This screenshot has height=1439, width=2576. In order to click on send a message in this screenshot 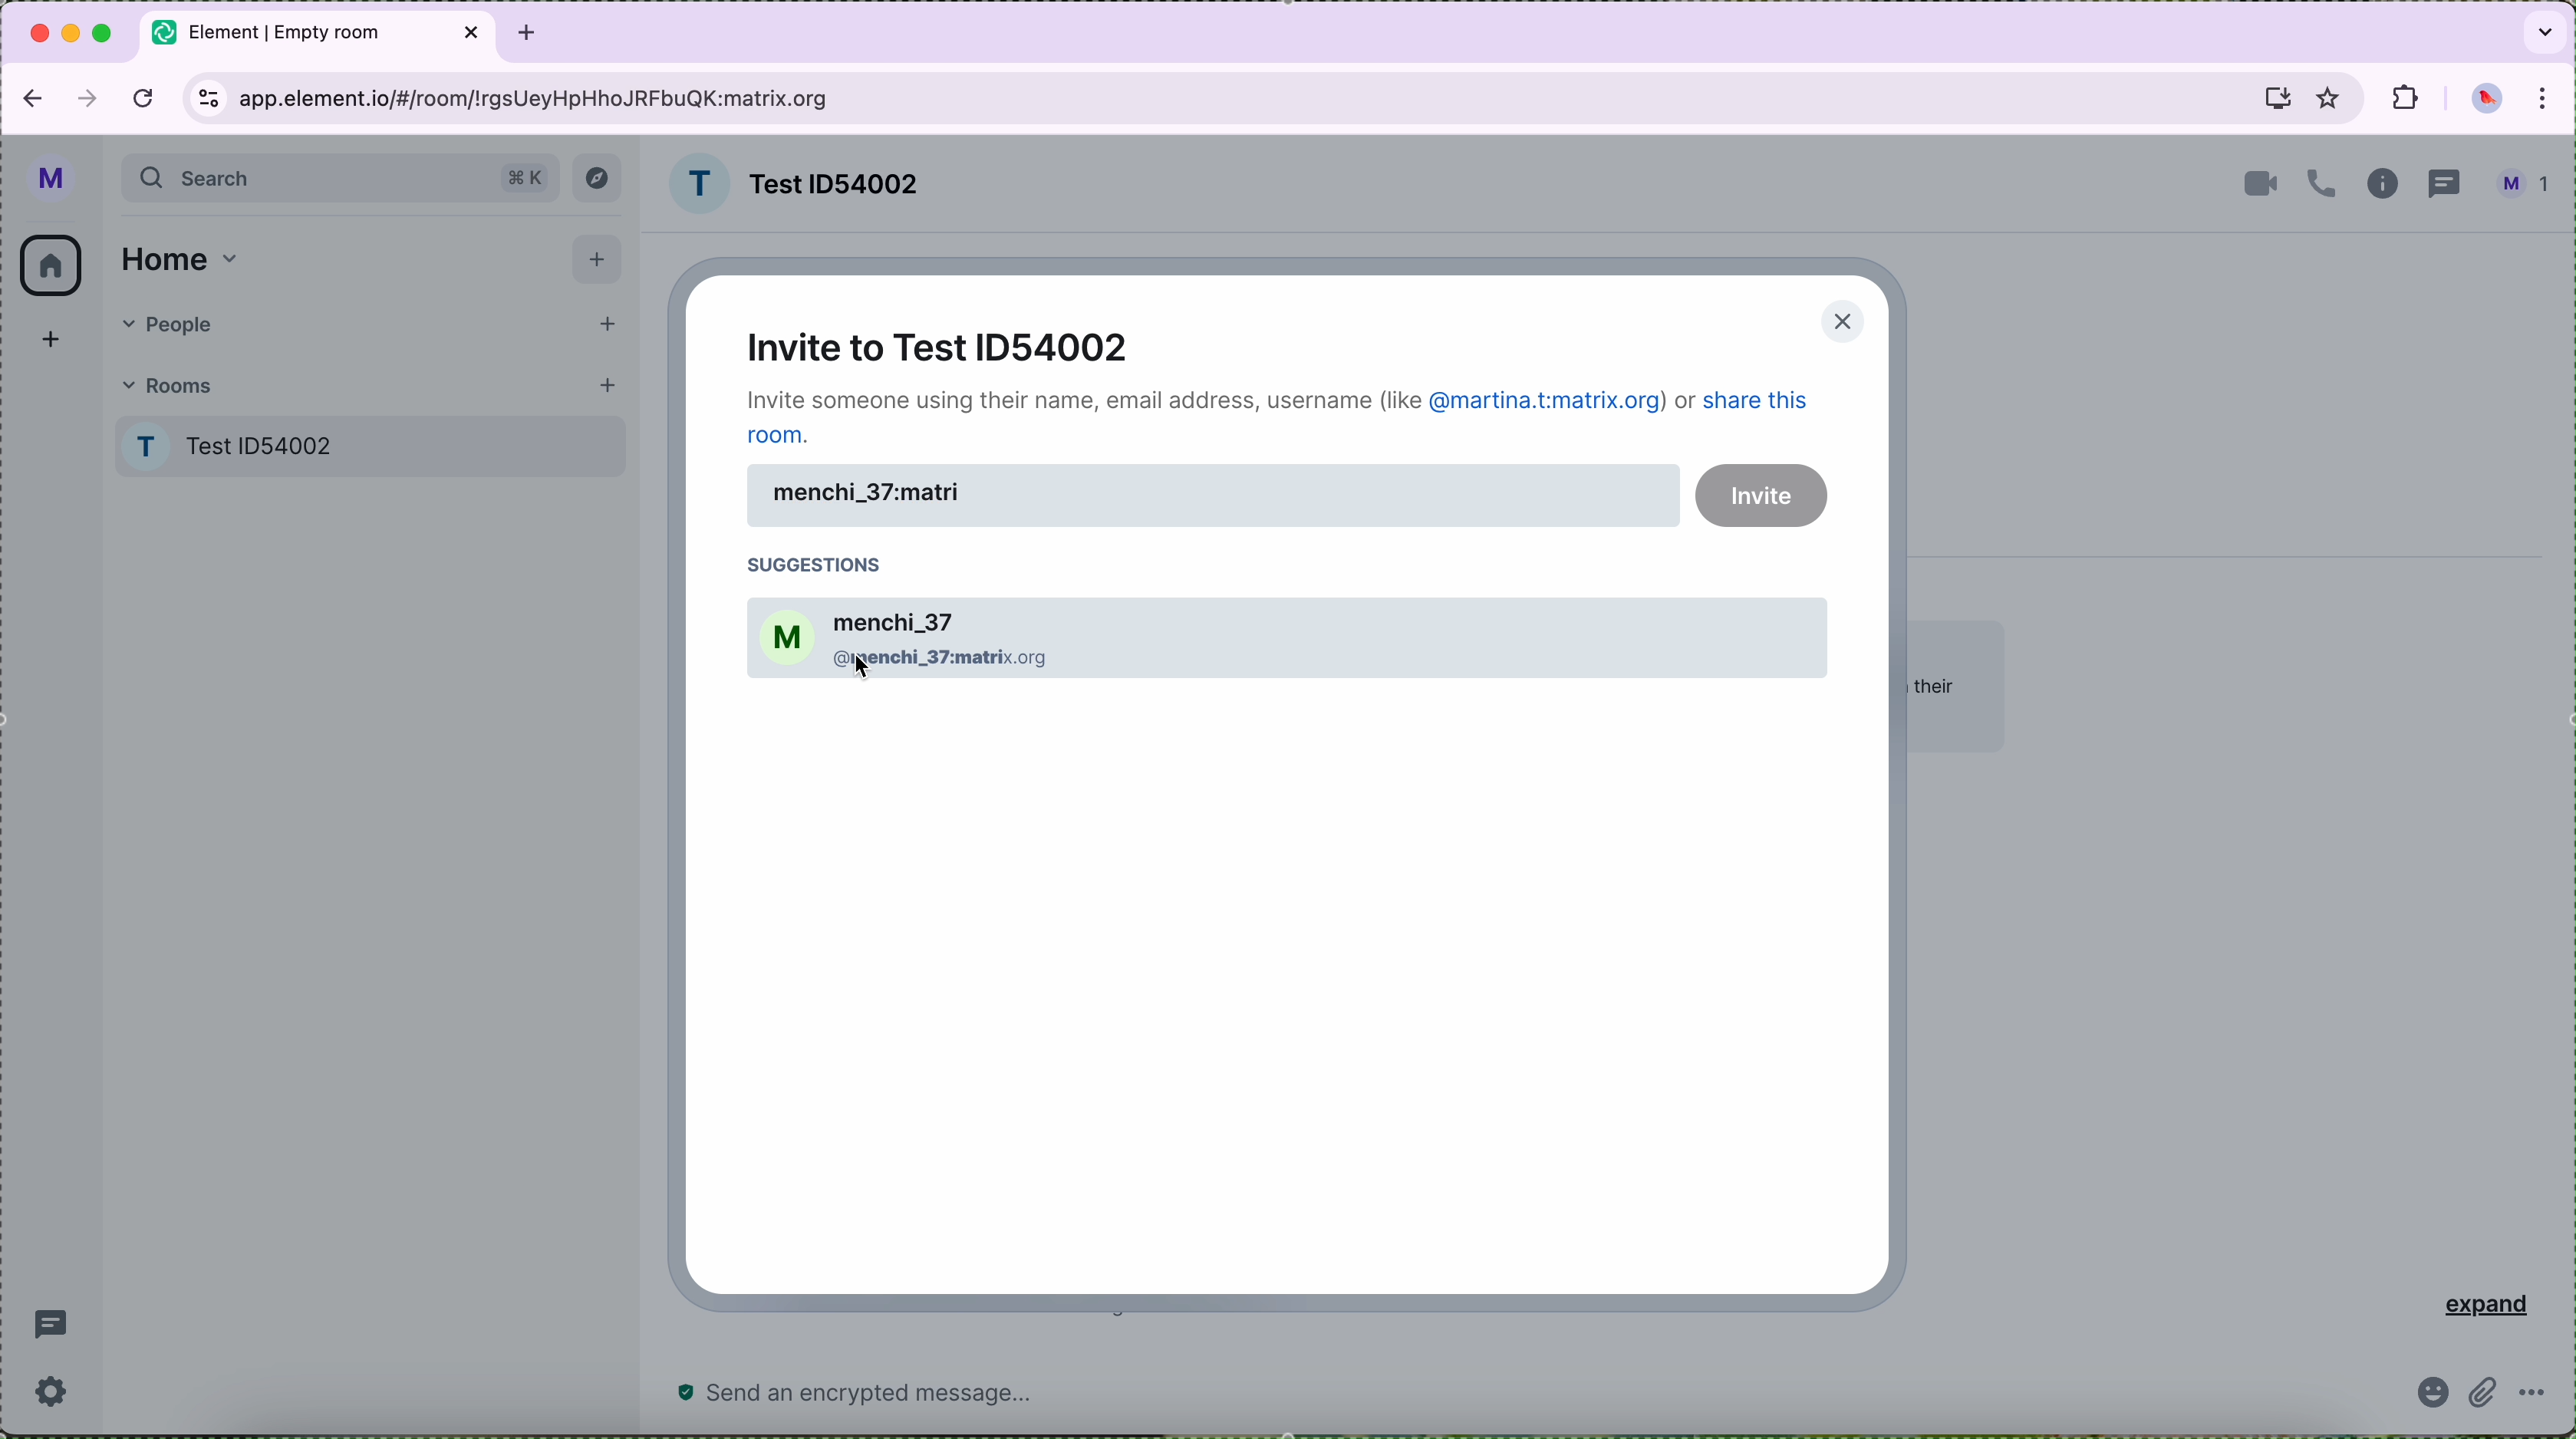, I will do `click(950, 1395)`.